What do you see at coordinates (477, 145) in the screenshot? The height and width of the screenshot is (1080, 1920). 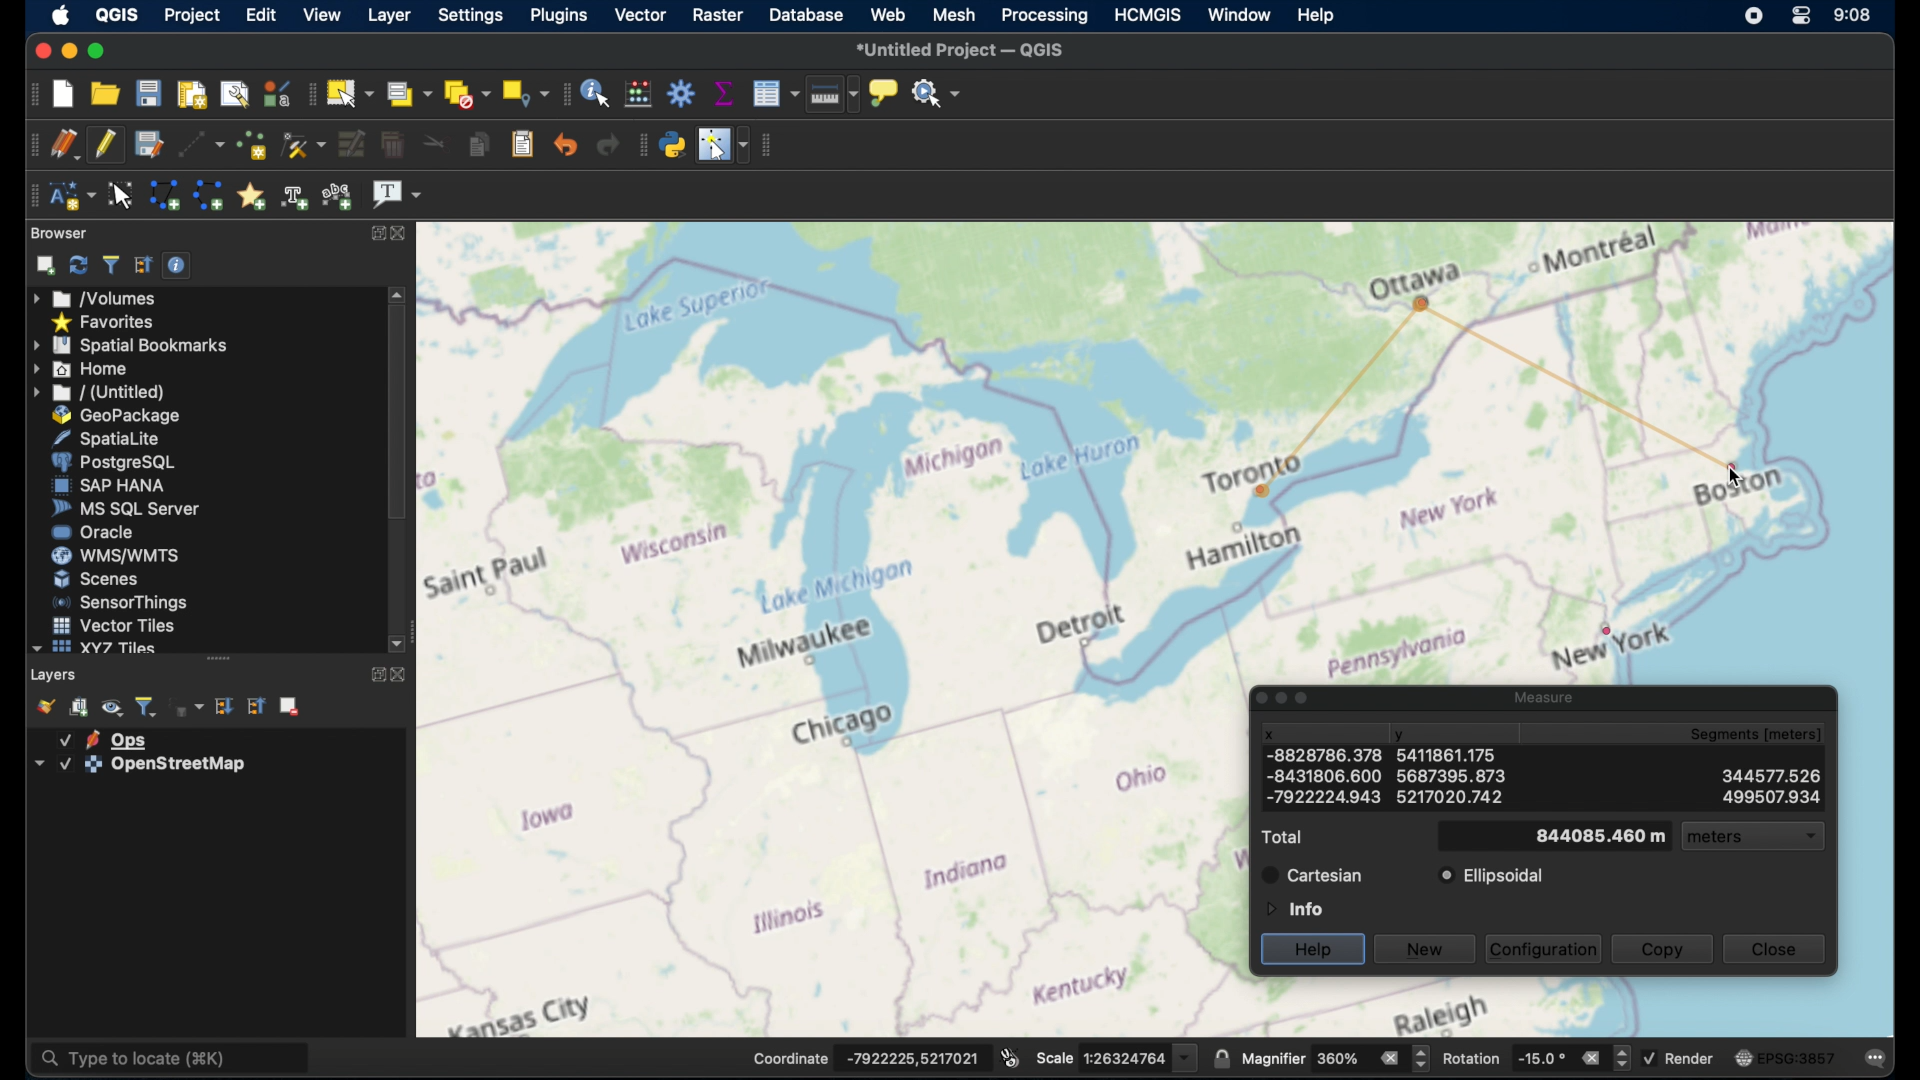 I see `copy features` at bounding box center [477, 145].